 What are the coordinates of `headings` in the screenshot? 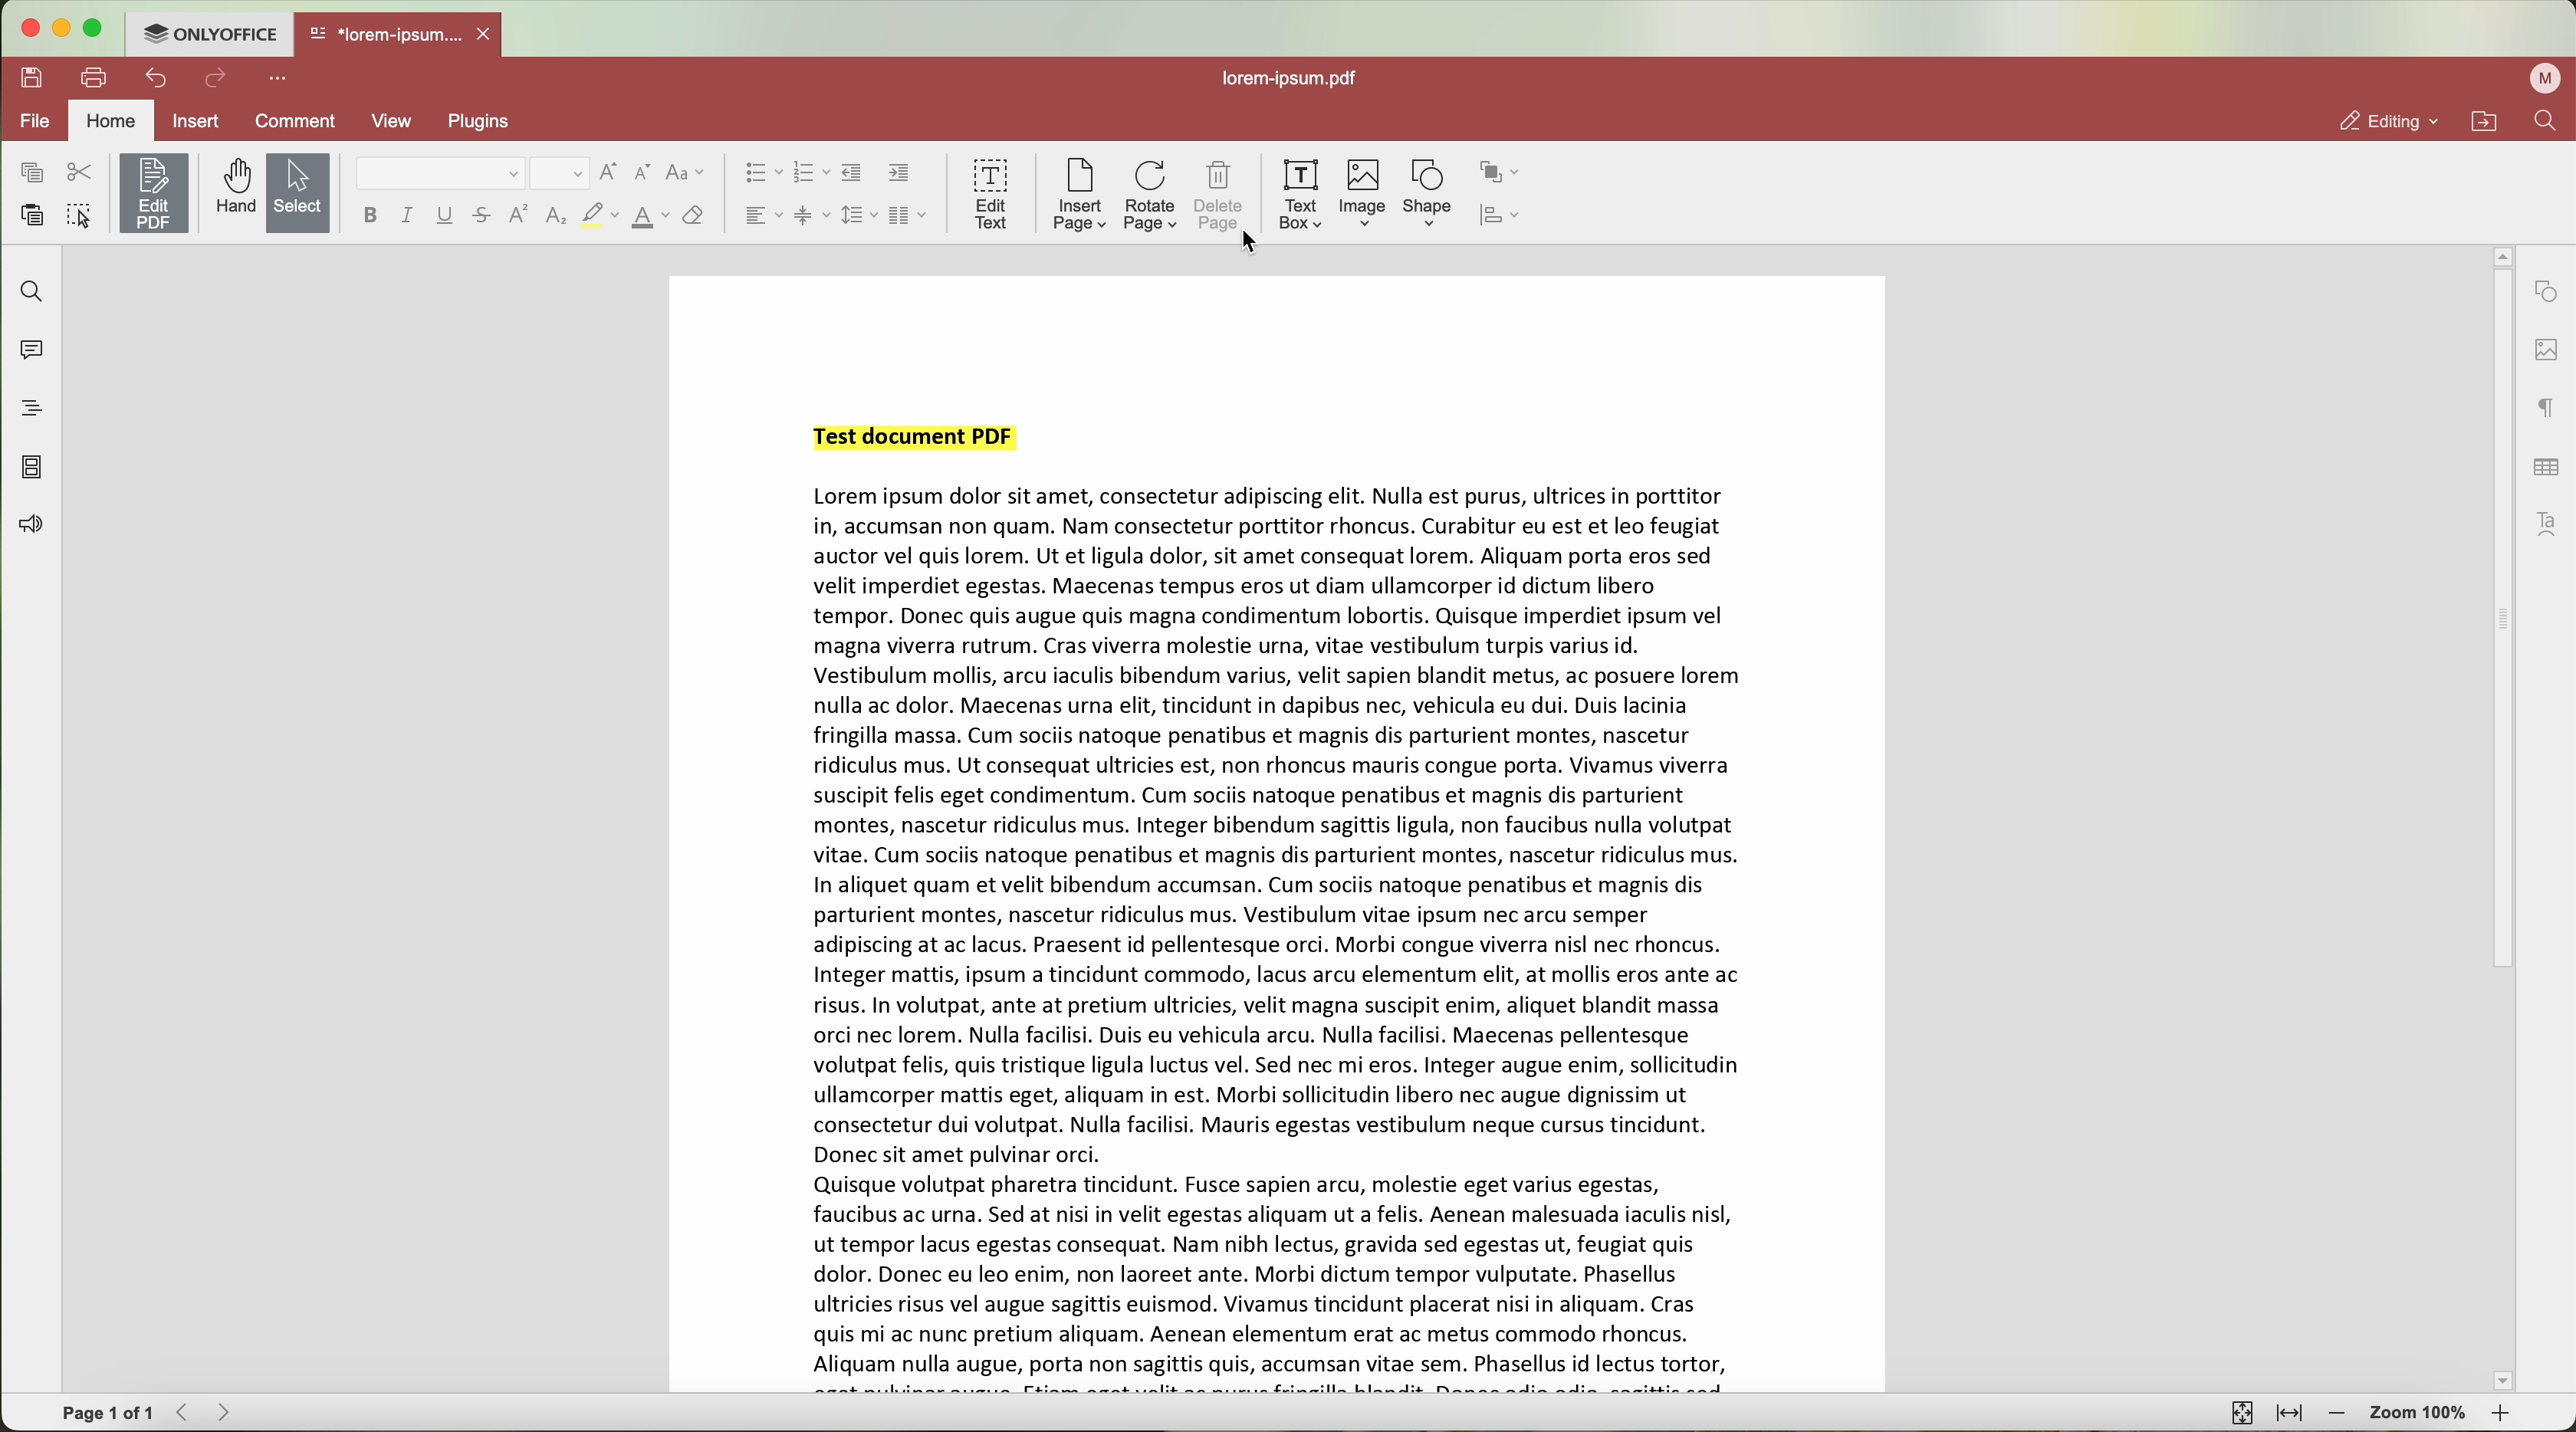 It's located at (34, 410).